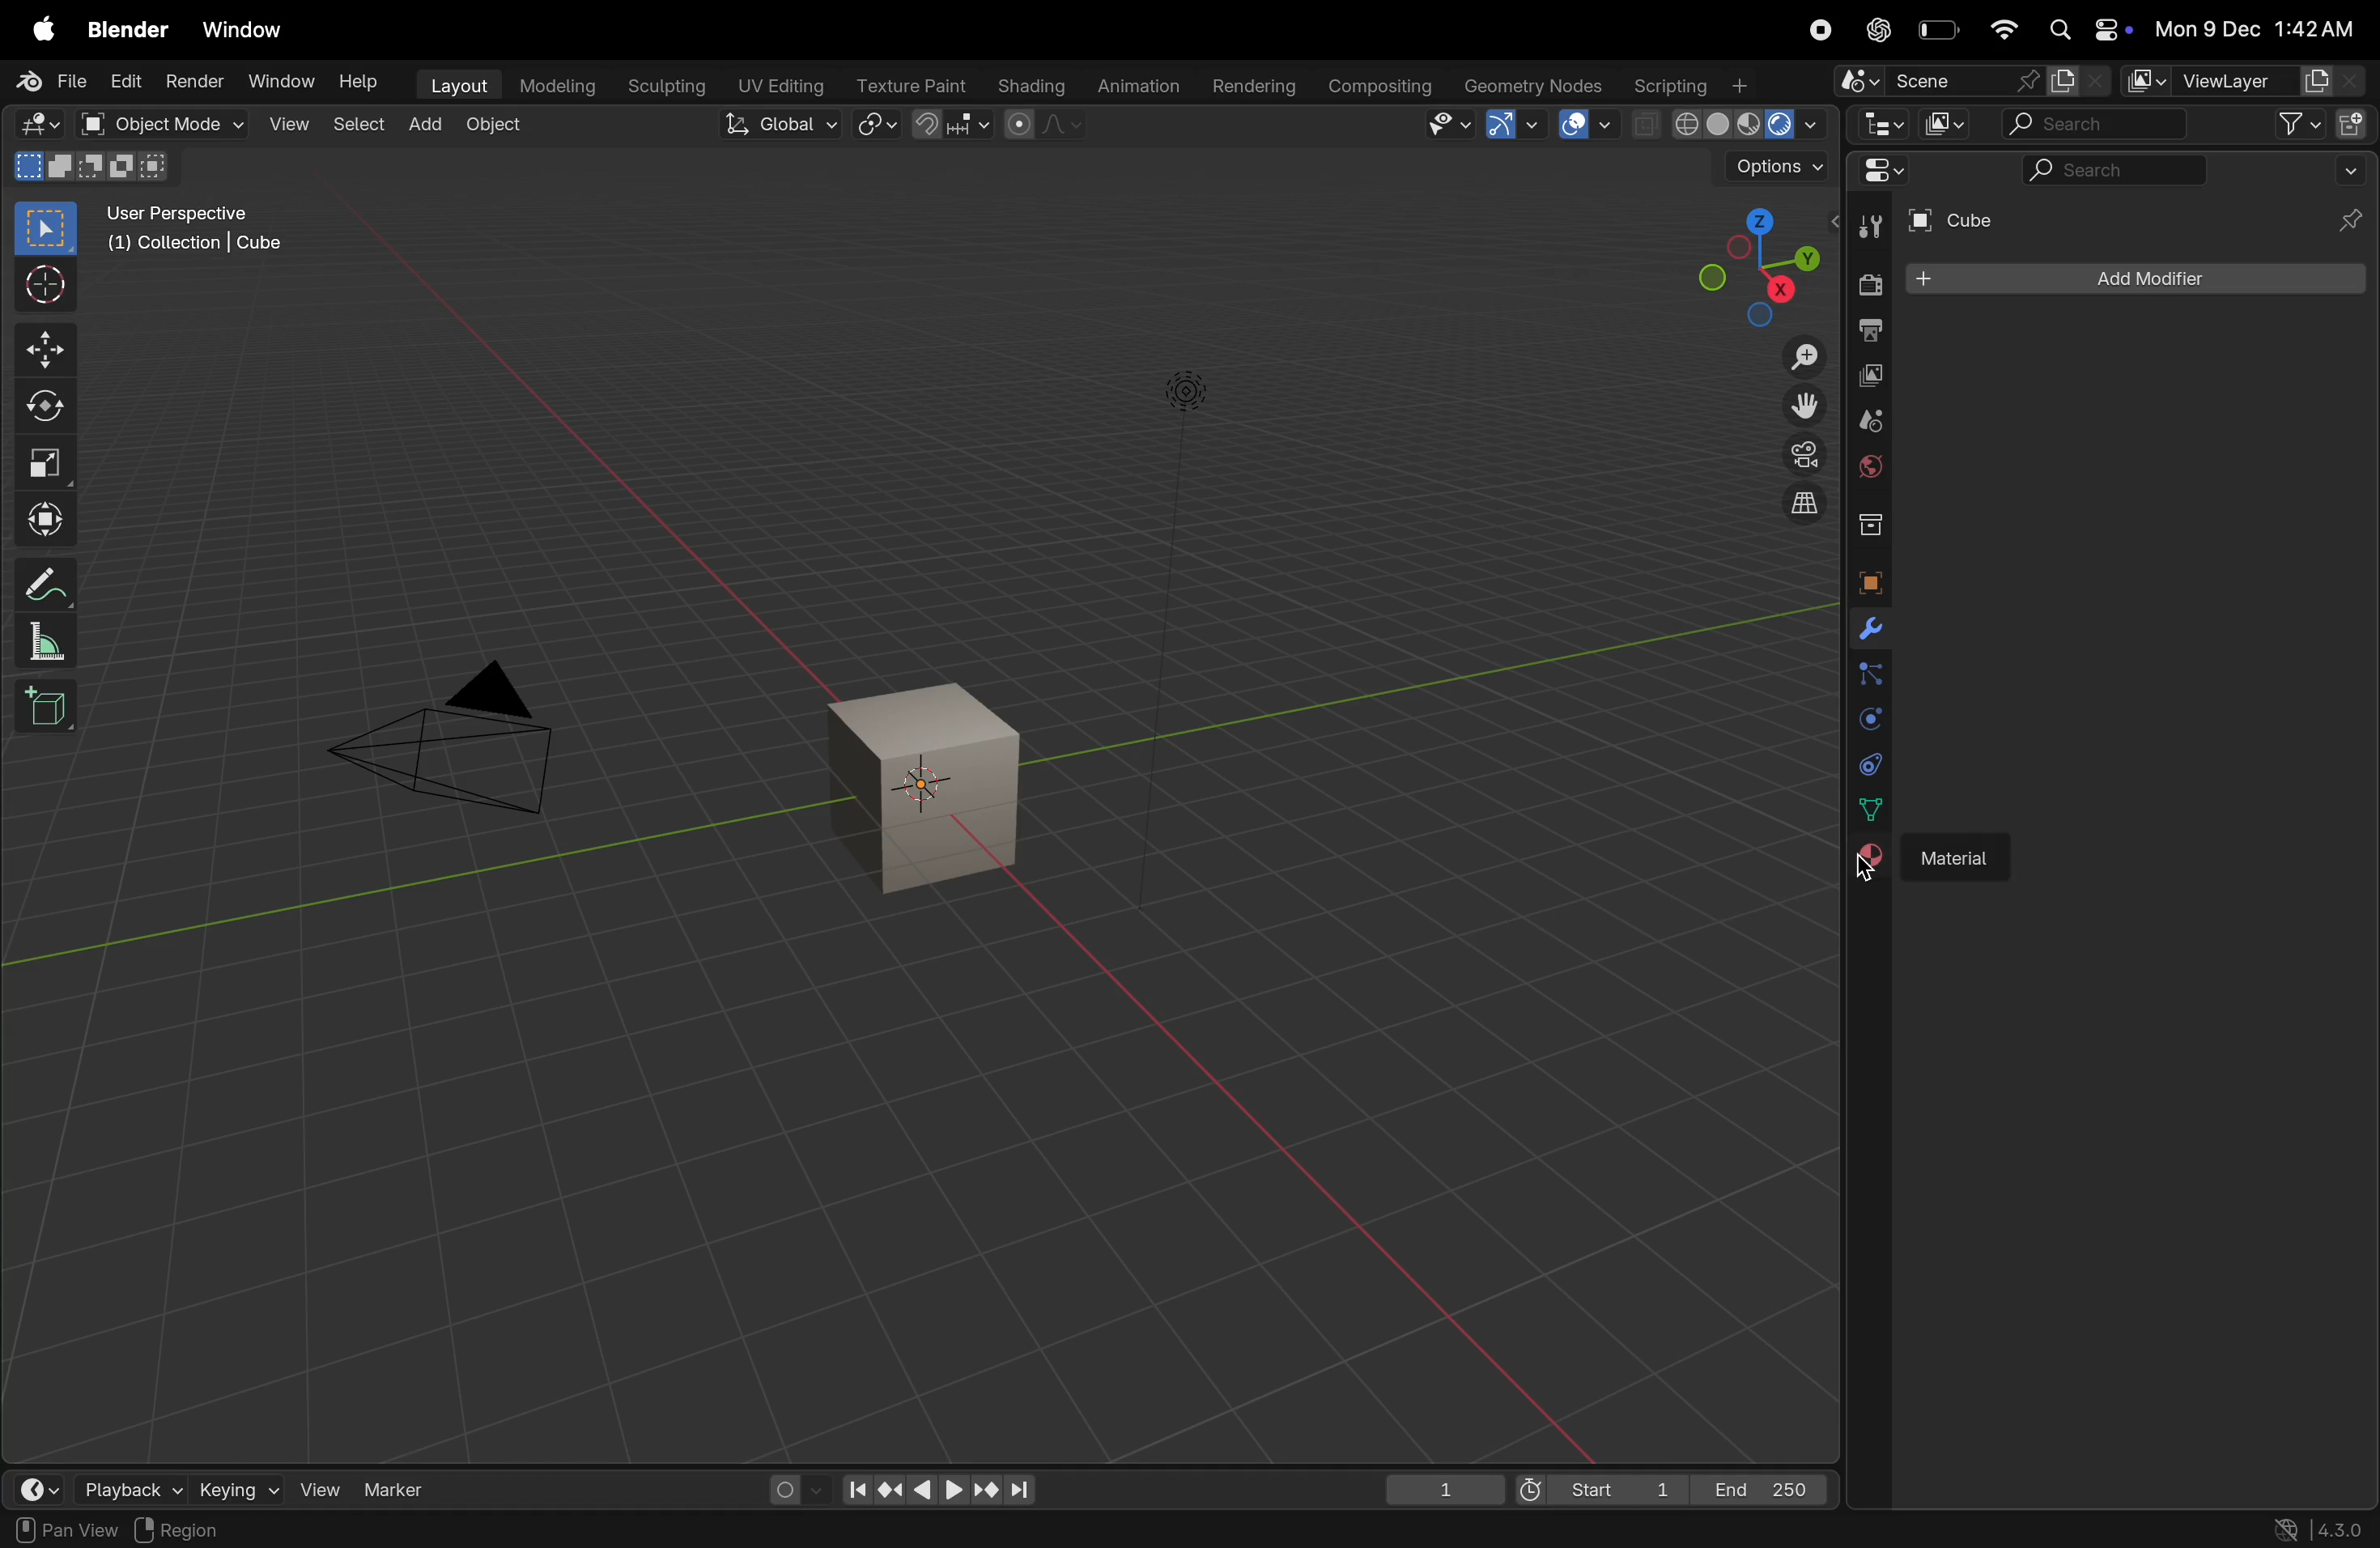  What do you see at coordinates (1867, 466) in the screenshot?
I see `world` at bounding box center [1867, 466].